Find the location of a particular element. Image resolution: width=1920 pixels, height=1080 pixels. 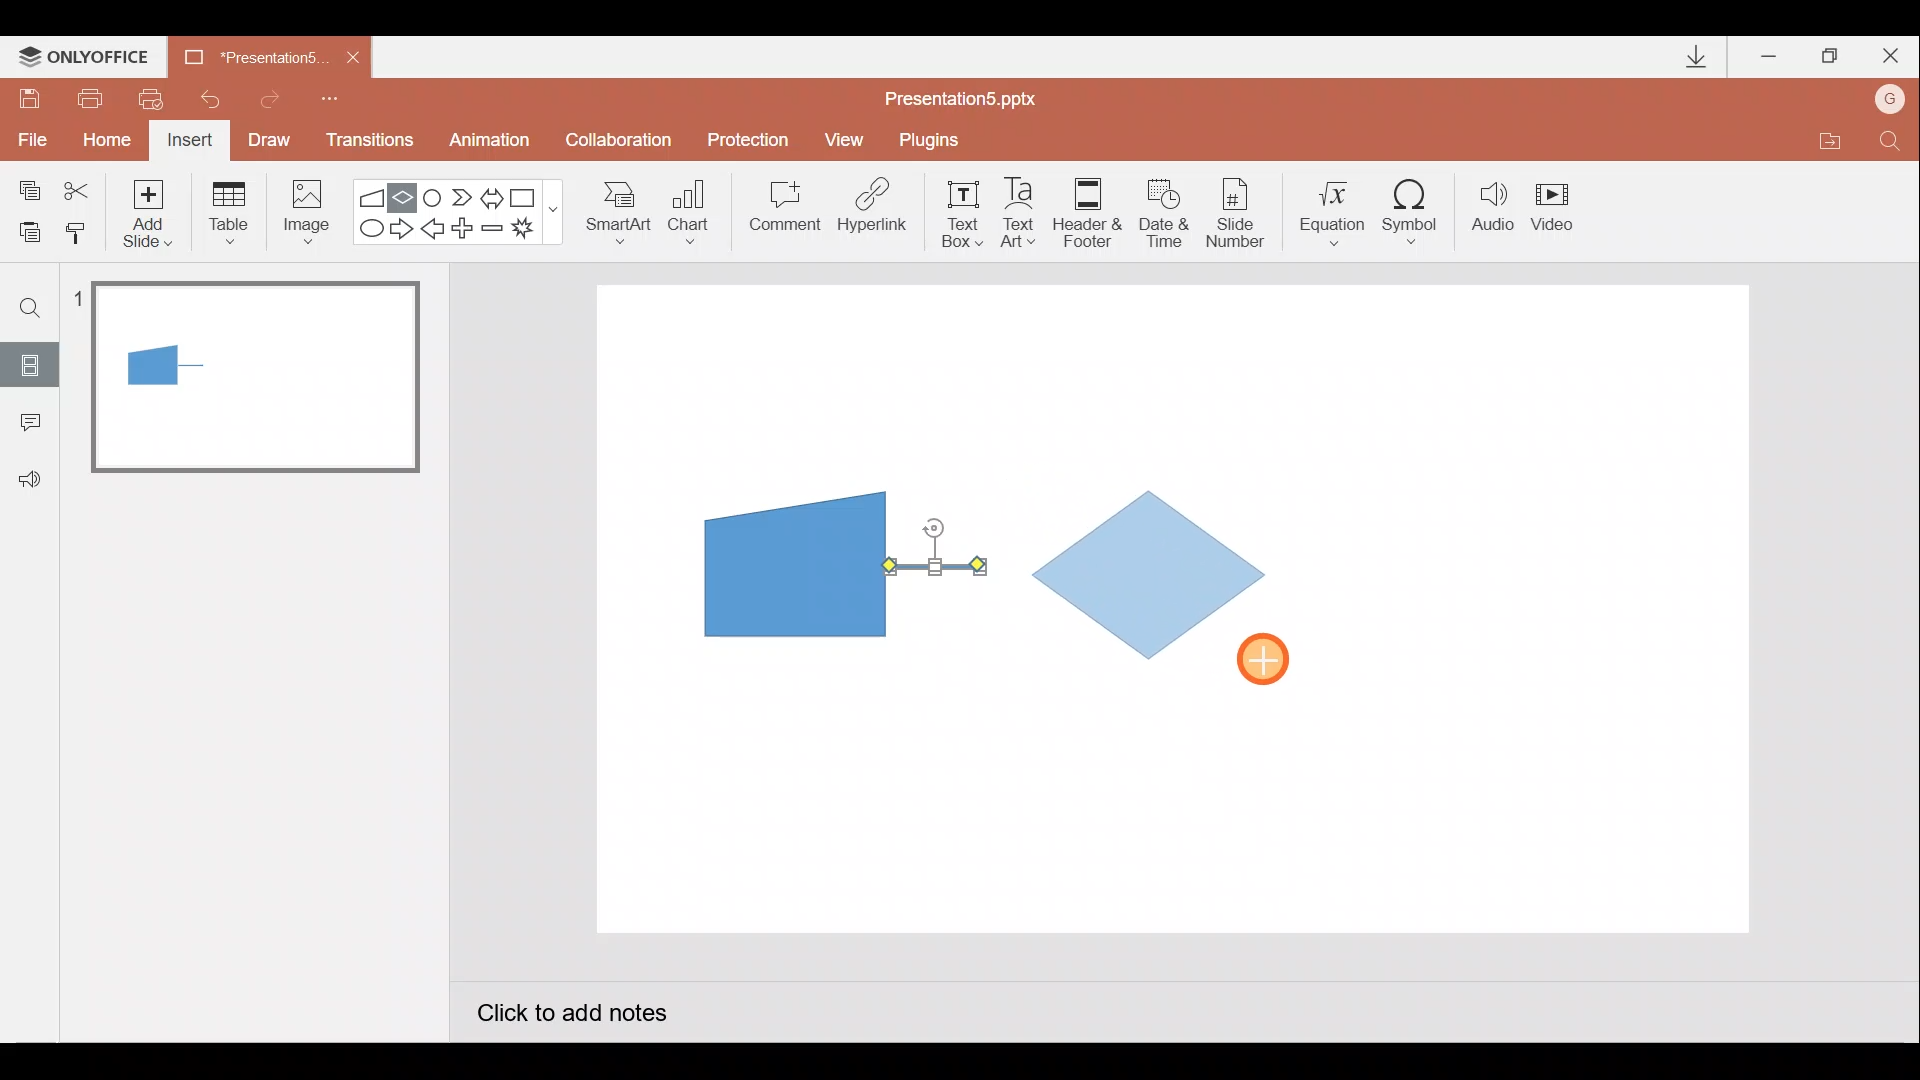

Minus is located at coordinates (494, 232).